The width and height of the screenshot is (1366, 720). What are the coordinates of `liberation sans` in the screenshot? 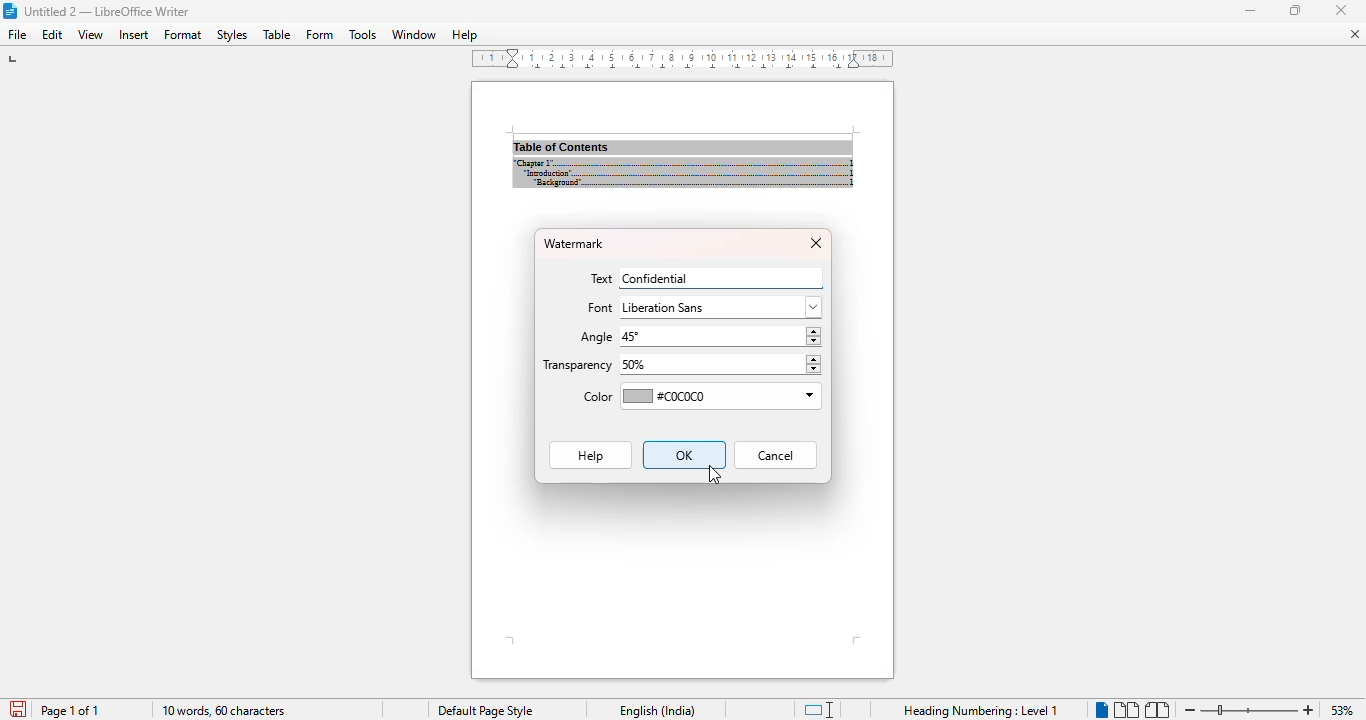 It's located at (722, 308).